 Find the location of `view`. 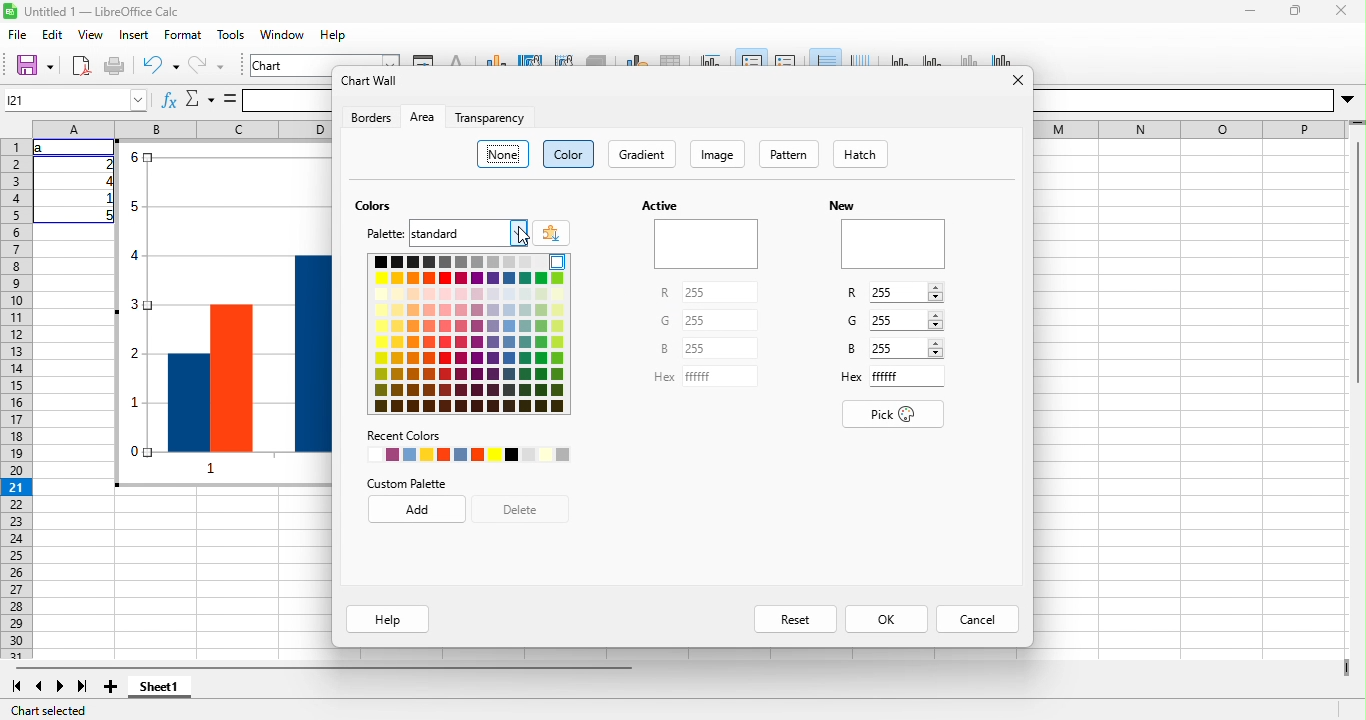

view is located at coordinates (91, 34).